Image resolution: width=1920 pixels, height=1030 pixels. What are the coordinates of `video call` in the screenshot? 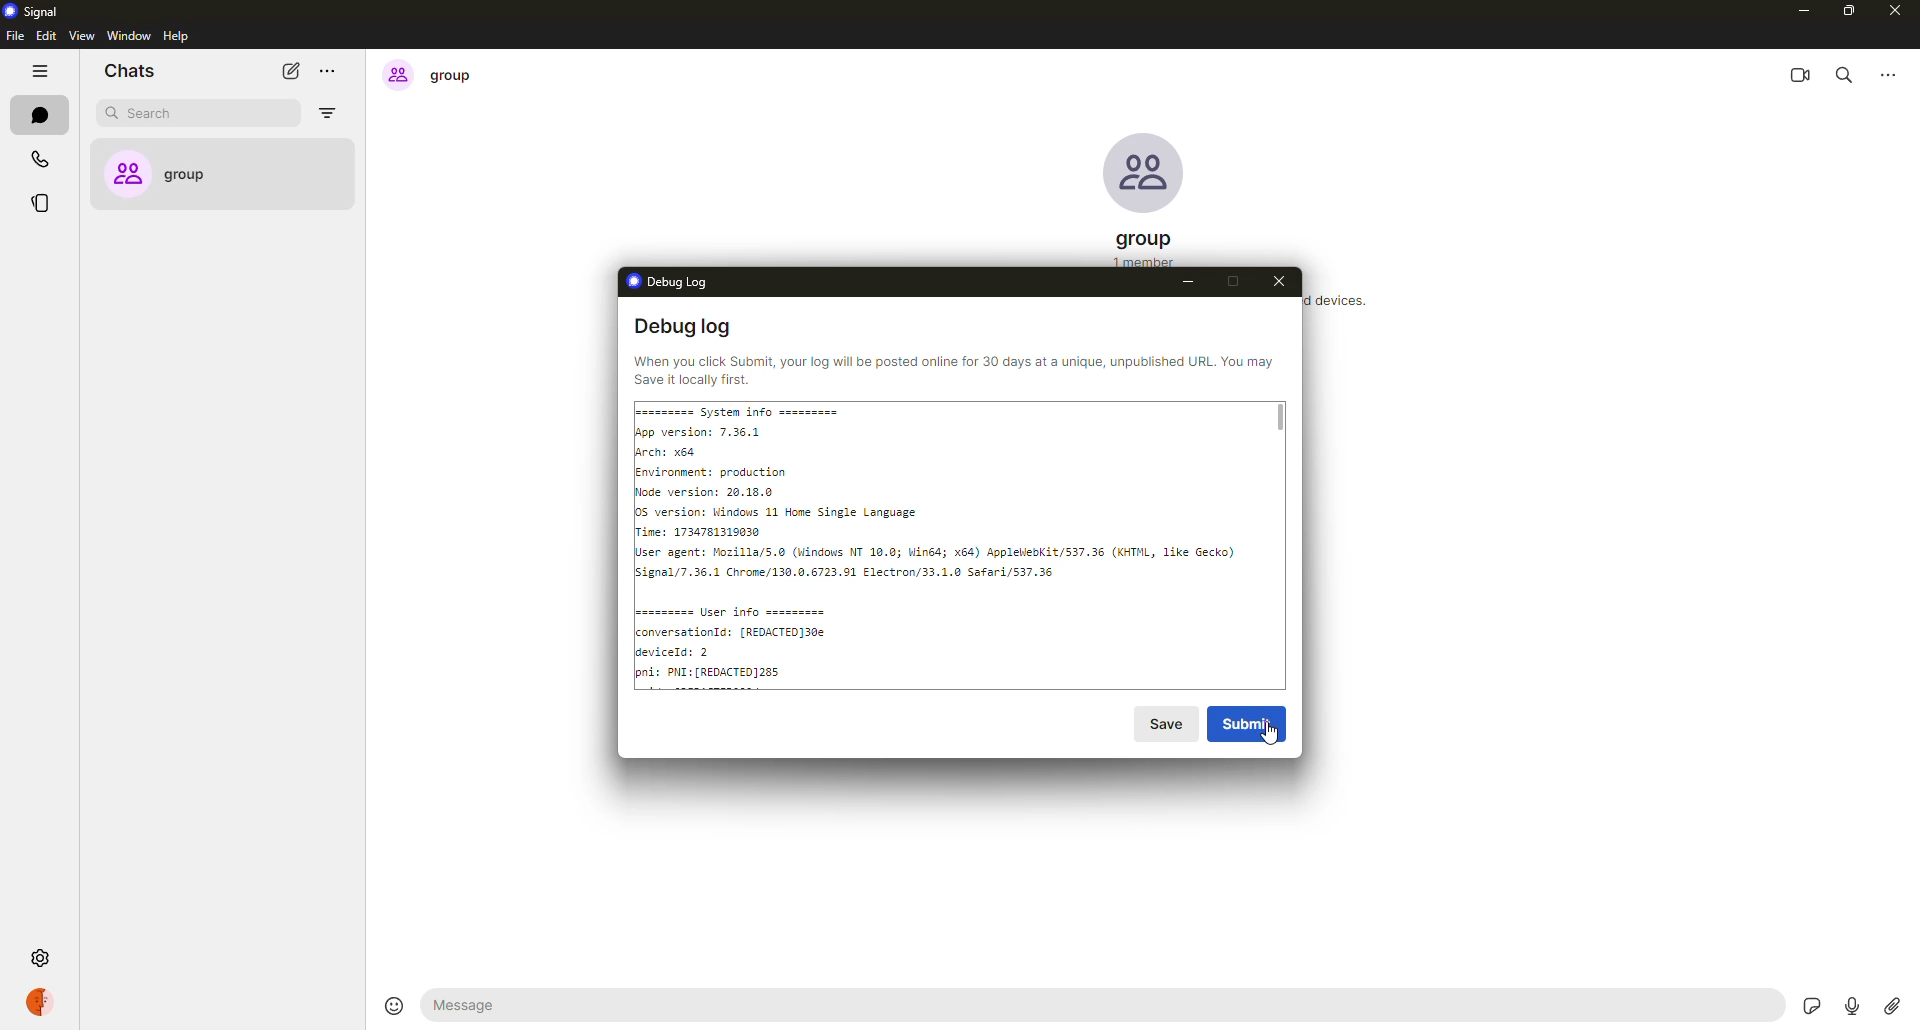 It's located at (1803, 71).